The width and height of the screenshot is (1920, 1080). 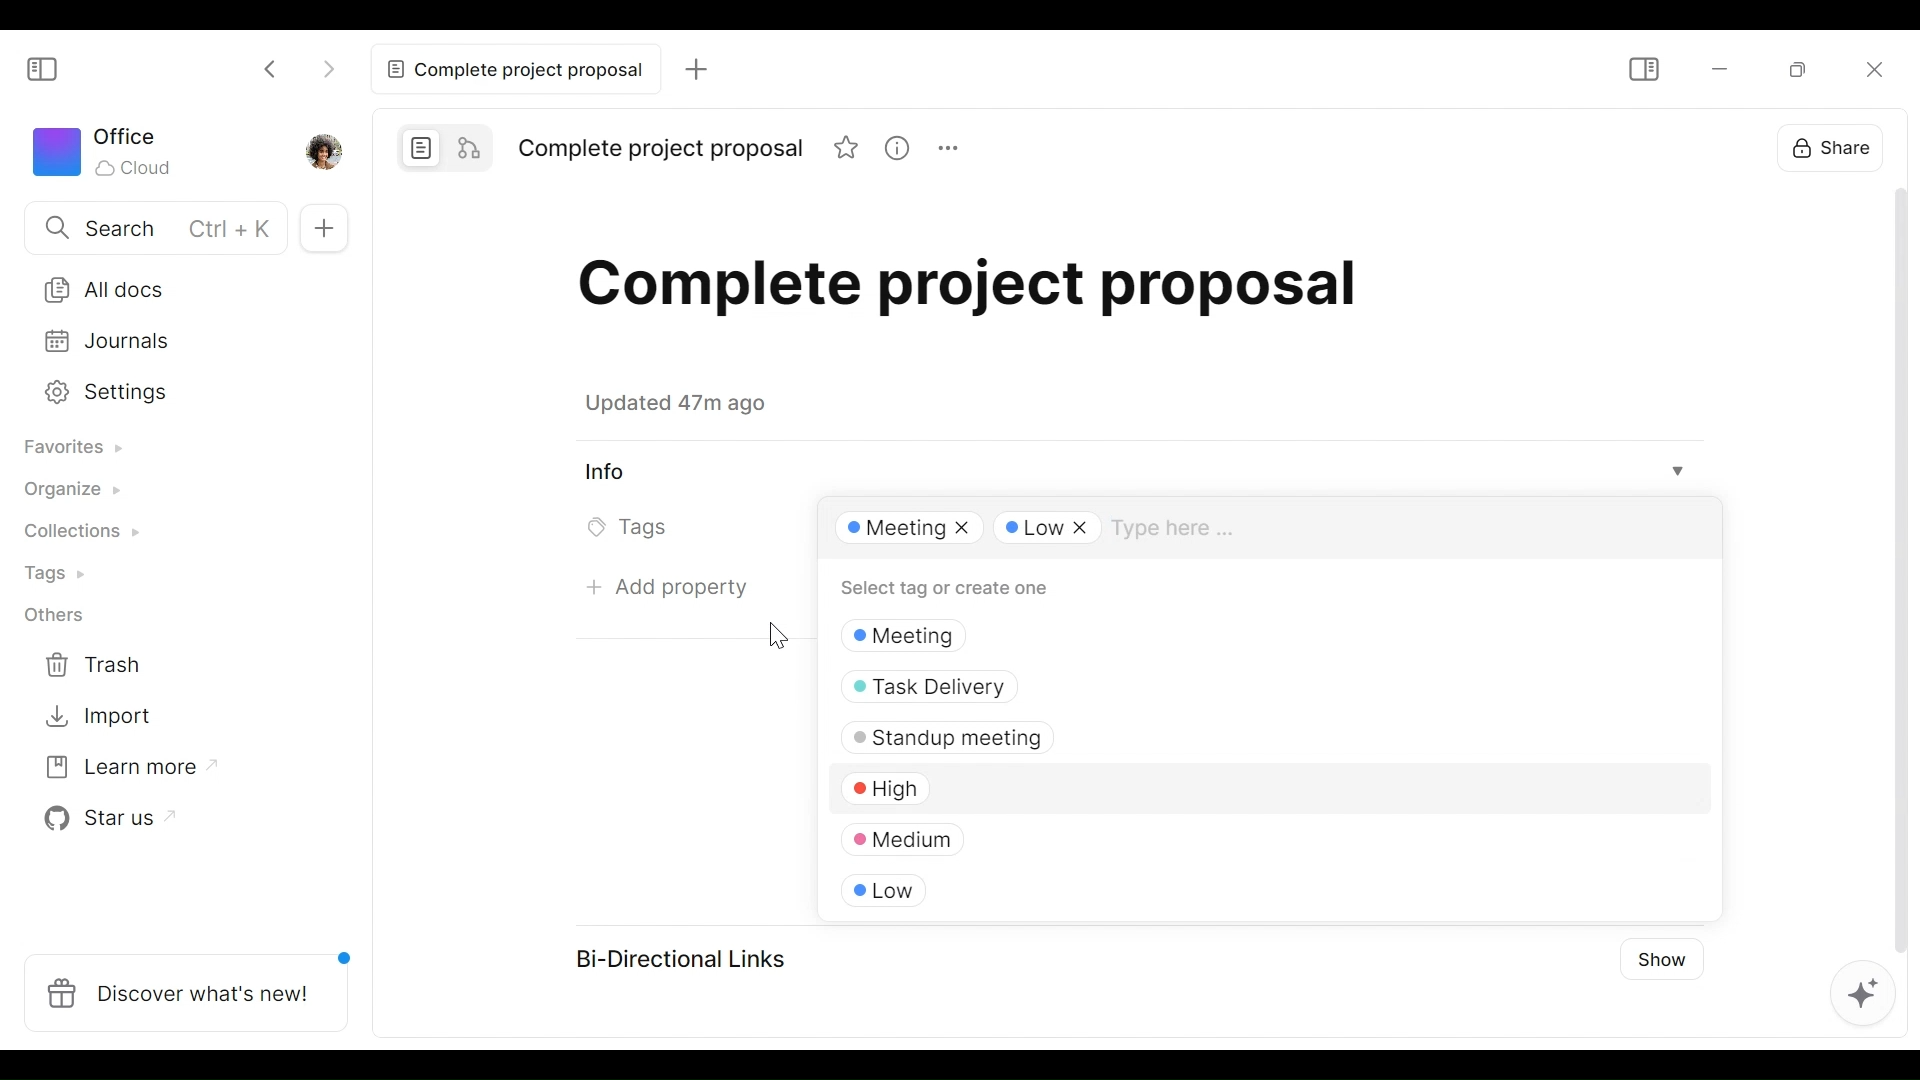 I want to click on Add, so click(x=692, y=68).